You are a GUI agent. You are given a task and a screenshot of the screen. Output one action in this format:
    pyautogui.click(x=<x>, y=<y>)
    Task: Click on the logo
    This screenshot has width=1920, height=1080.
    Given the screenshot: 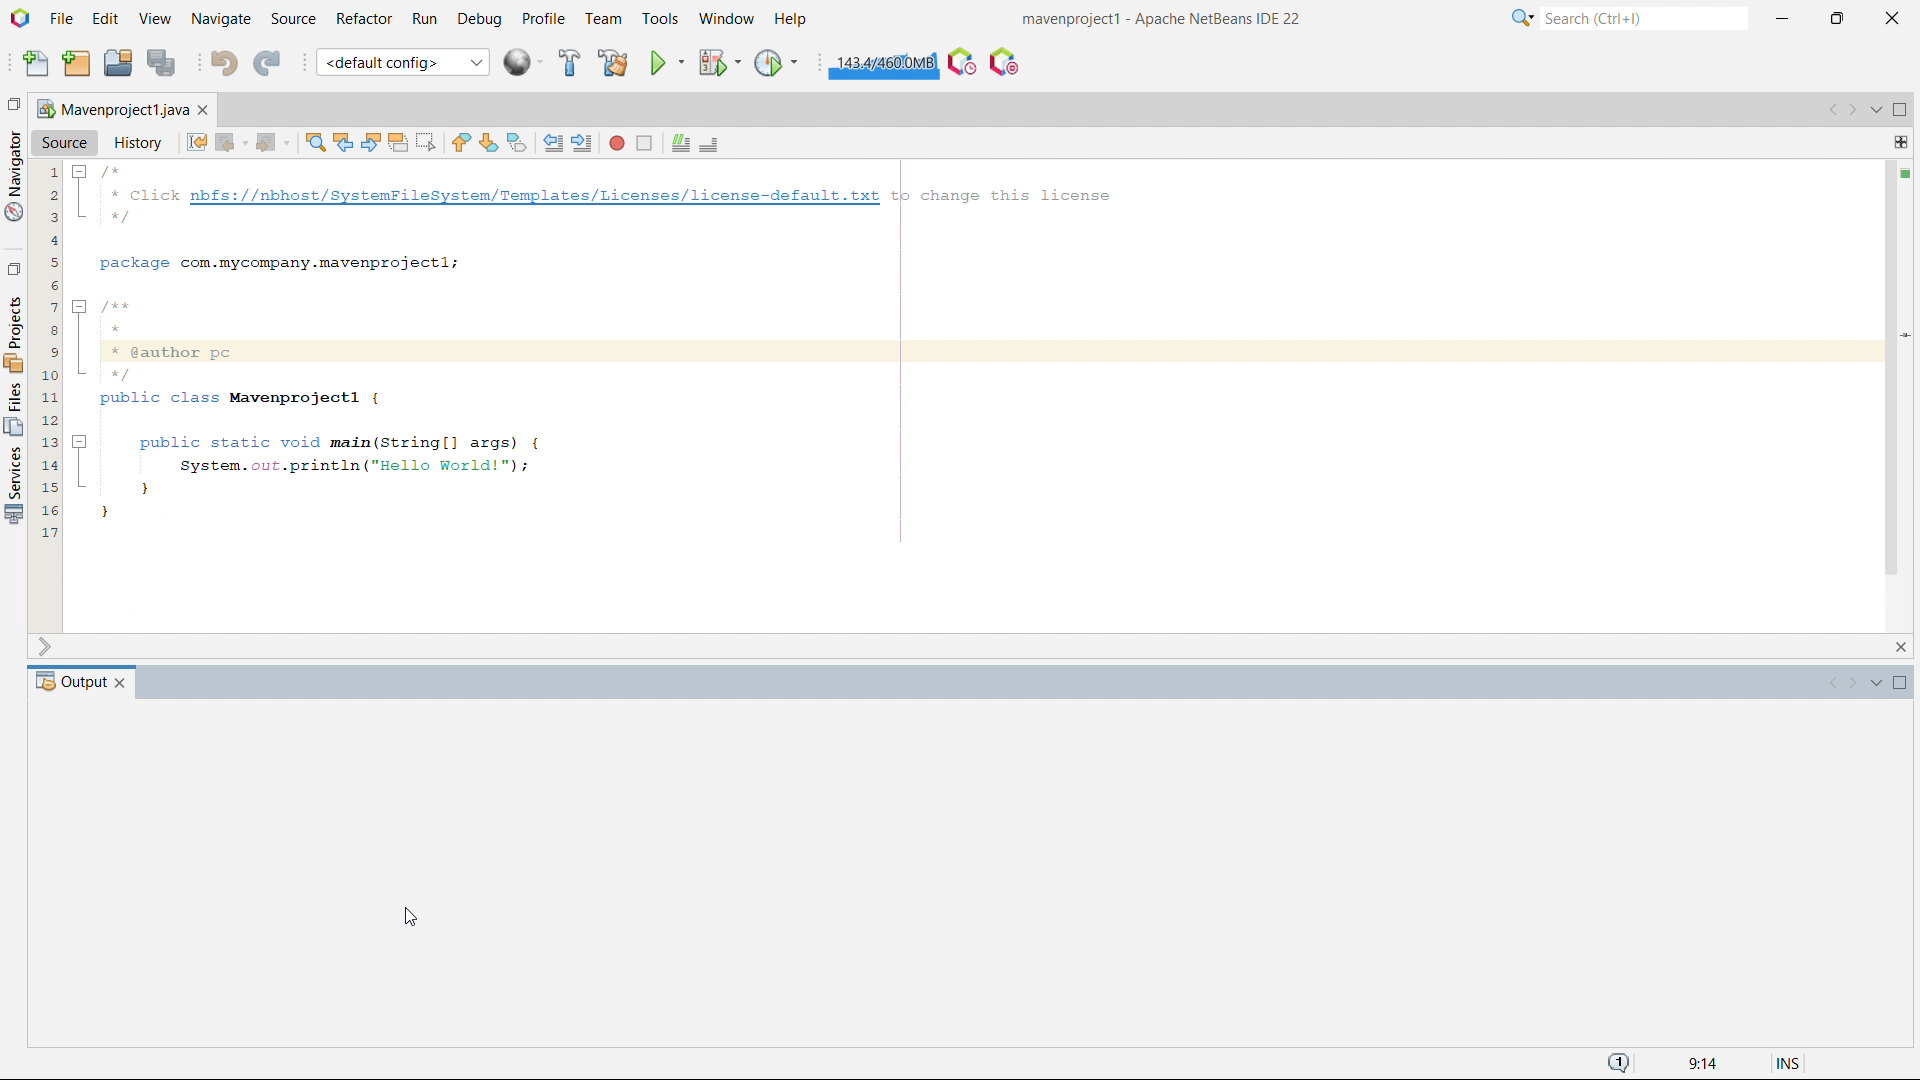 What is the action you would take?
    pyautogui.click(x=20, y=18)
    